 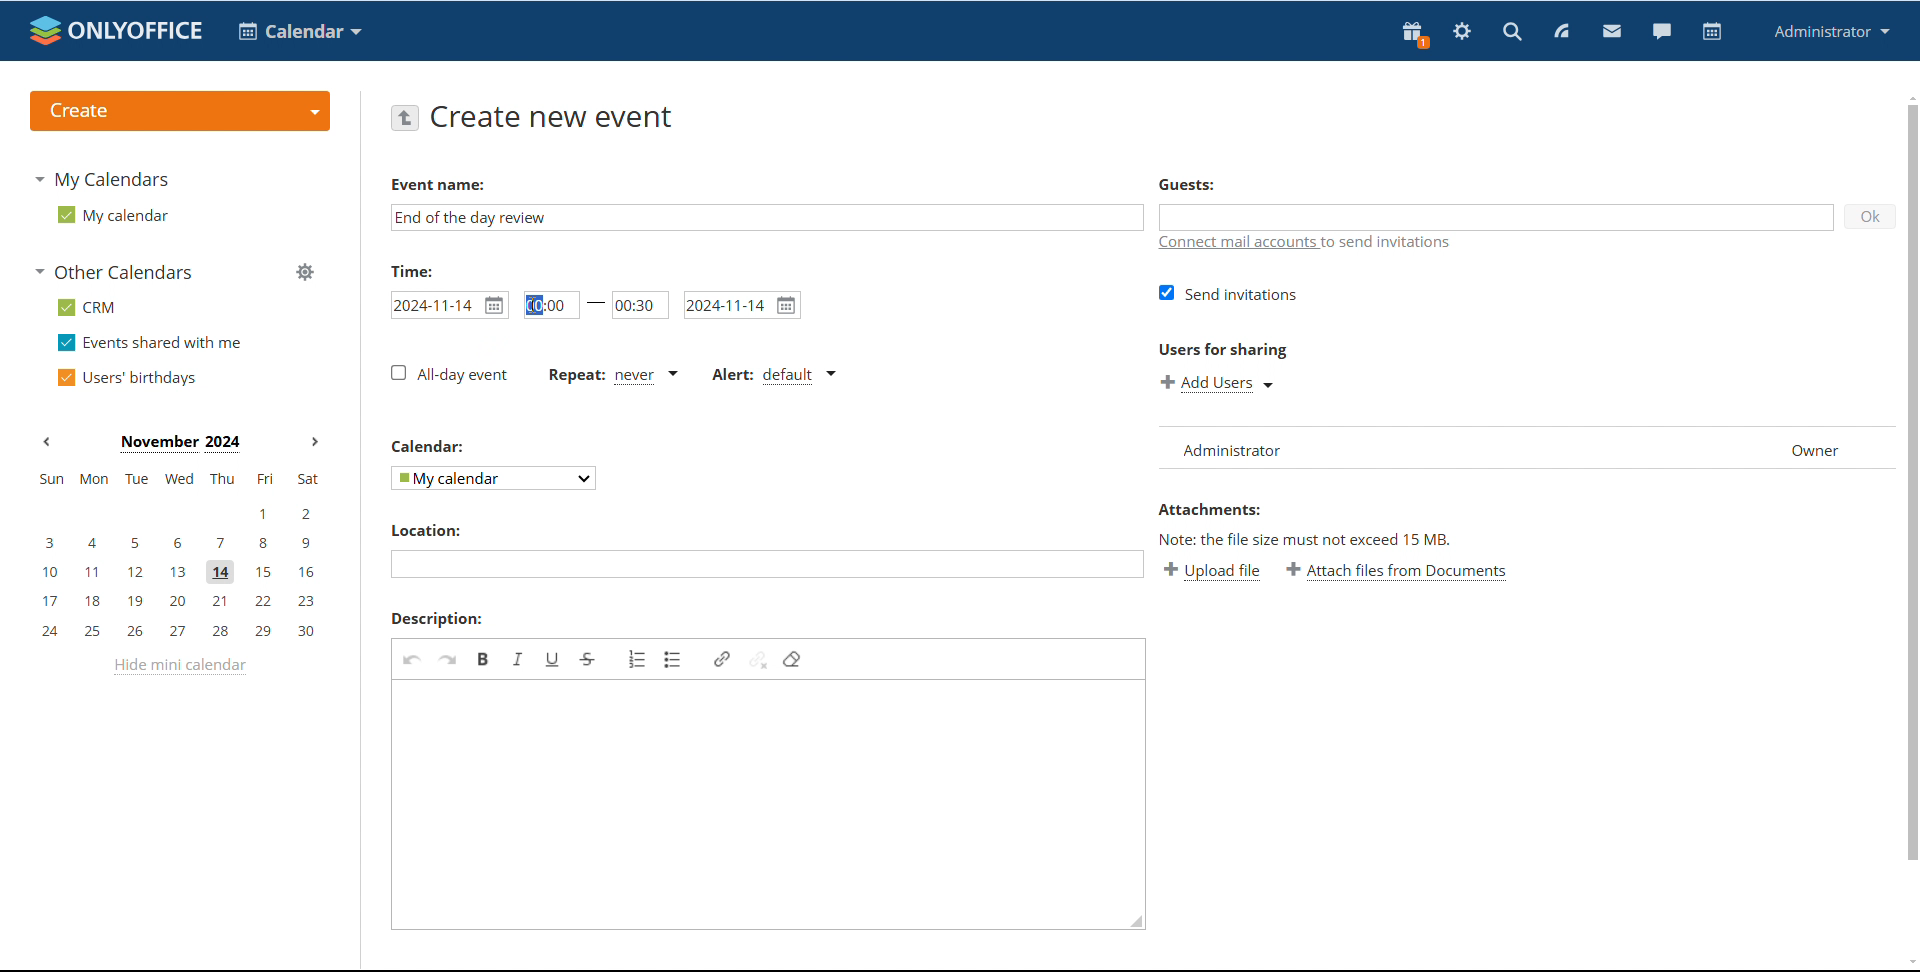 What do you see at coordinates (1869, 216) in the screenshot?
I see `ok` at bounding box center [1869, 216].